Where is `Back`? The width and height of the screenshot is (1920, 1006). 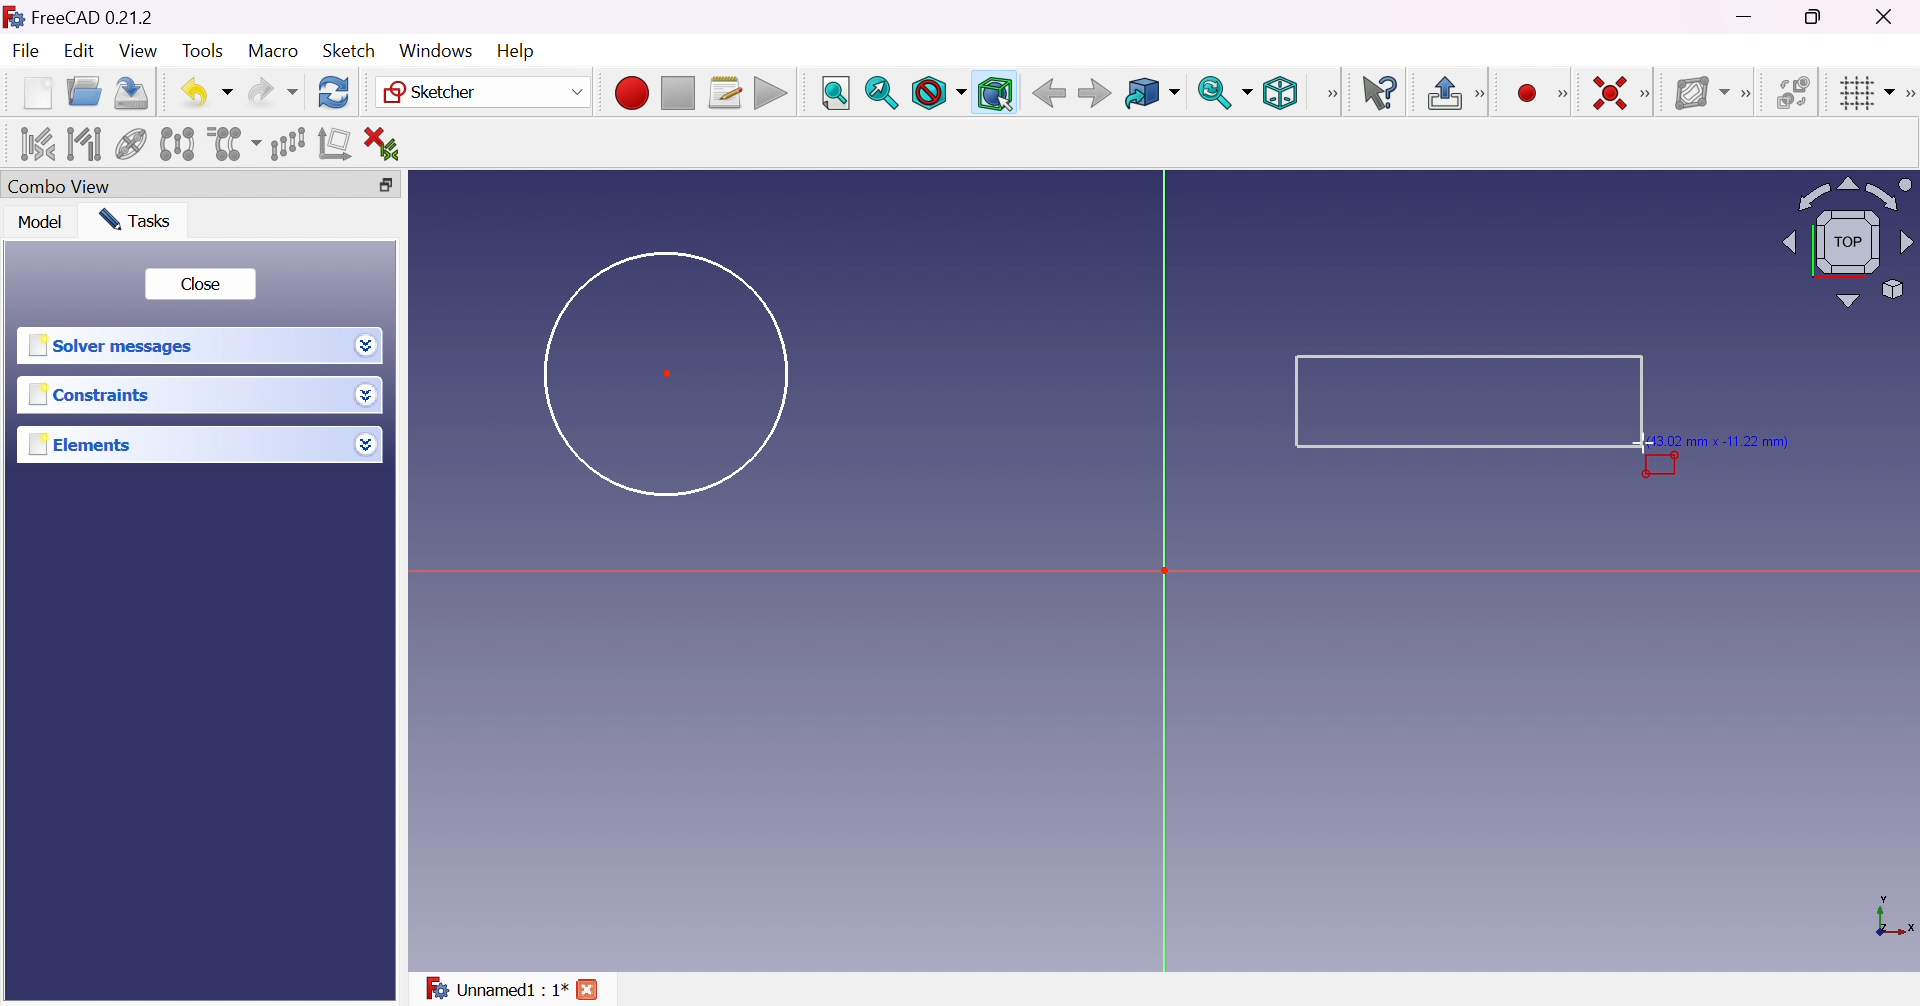
Back is located at coordinates (1049, 92).